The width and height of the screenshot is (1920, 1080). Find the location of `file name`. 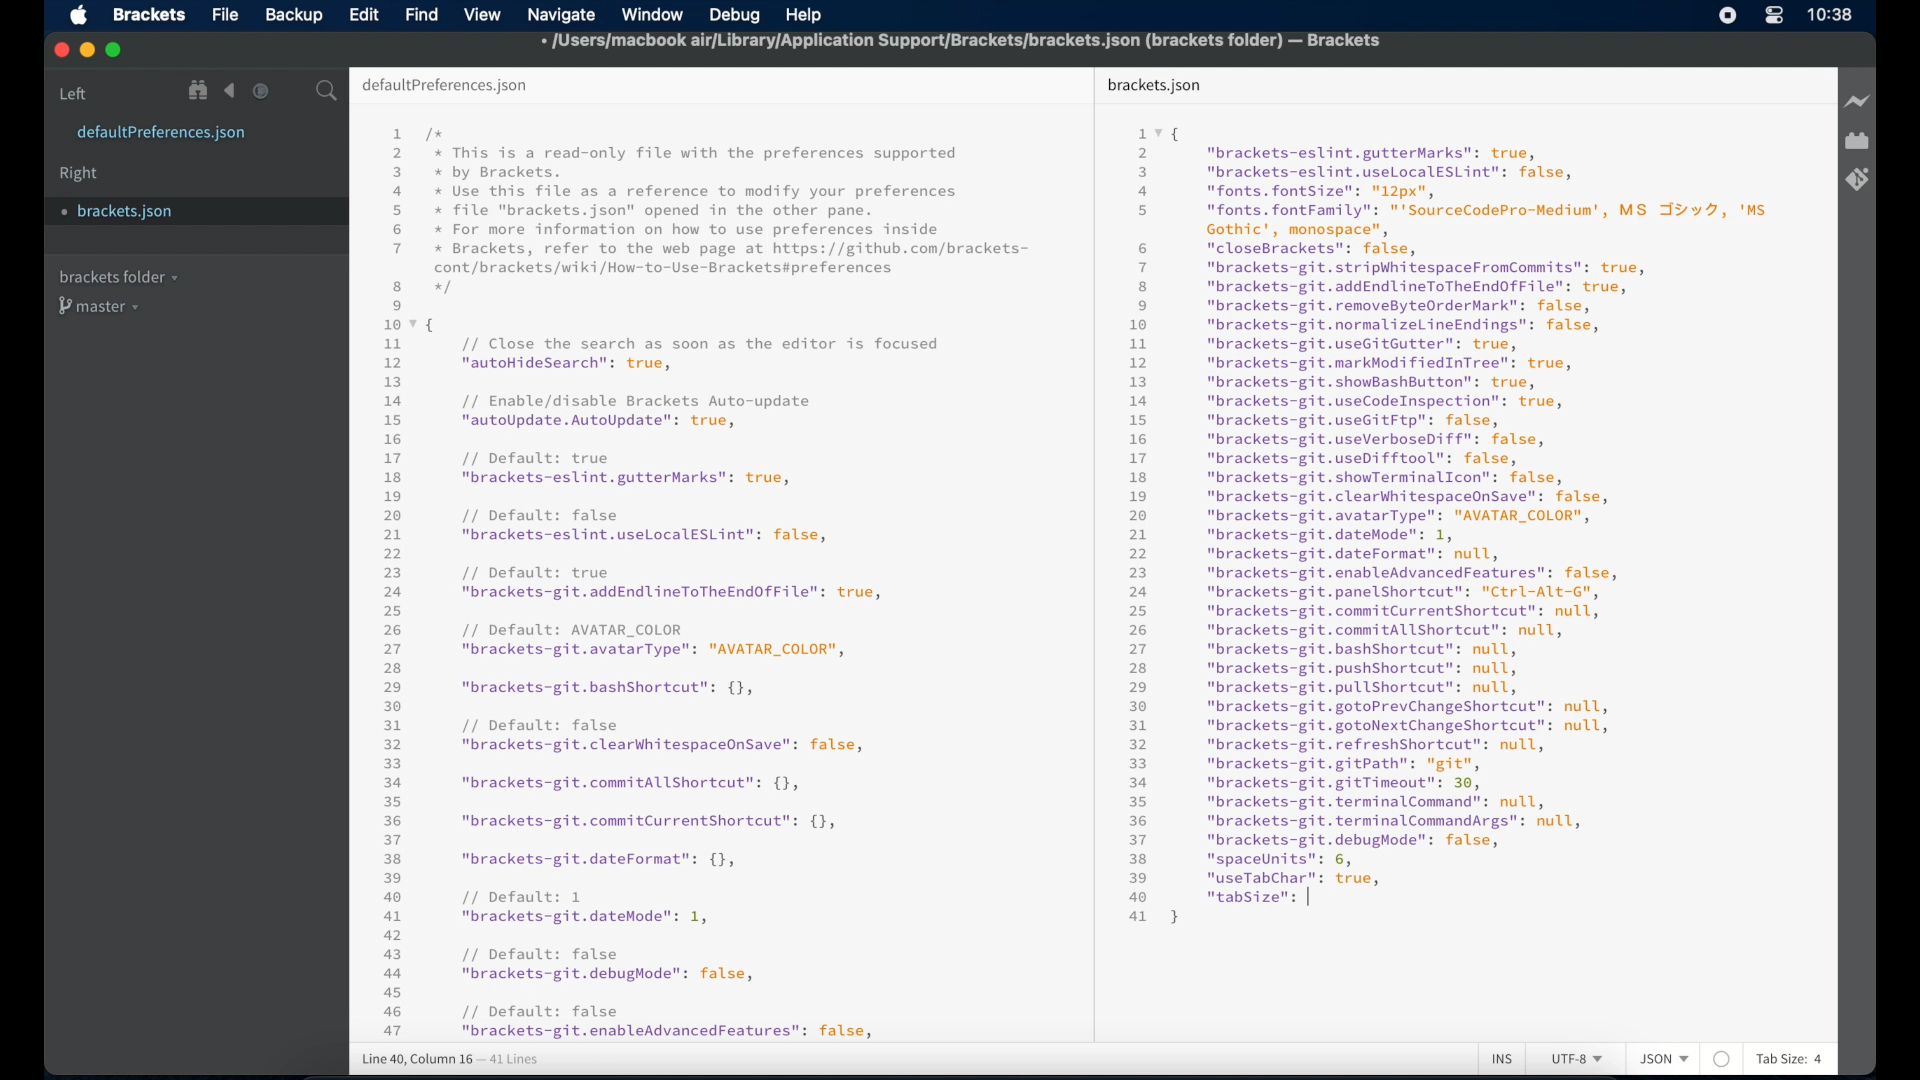

file name is located at coordinates (962, 44).